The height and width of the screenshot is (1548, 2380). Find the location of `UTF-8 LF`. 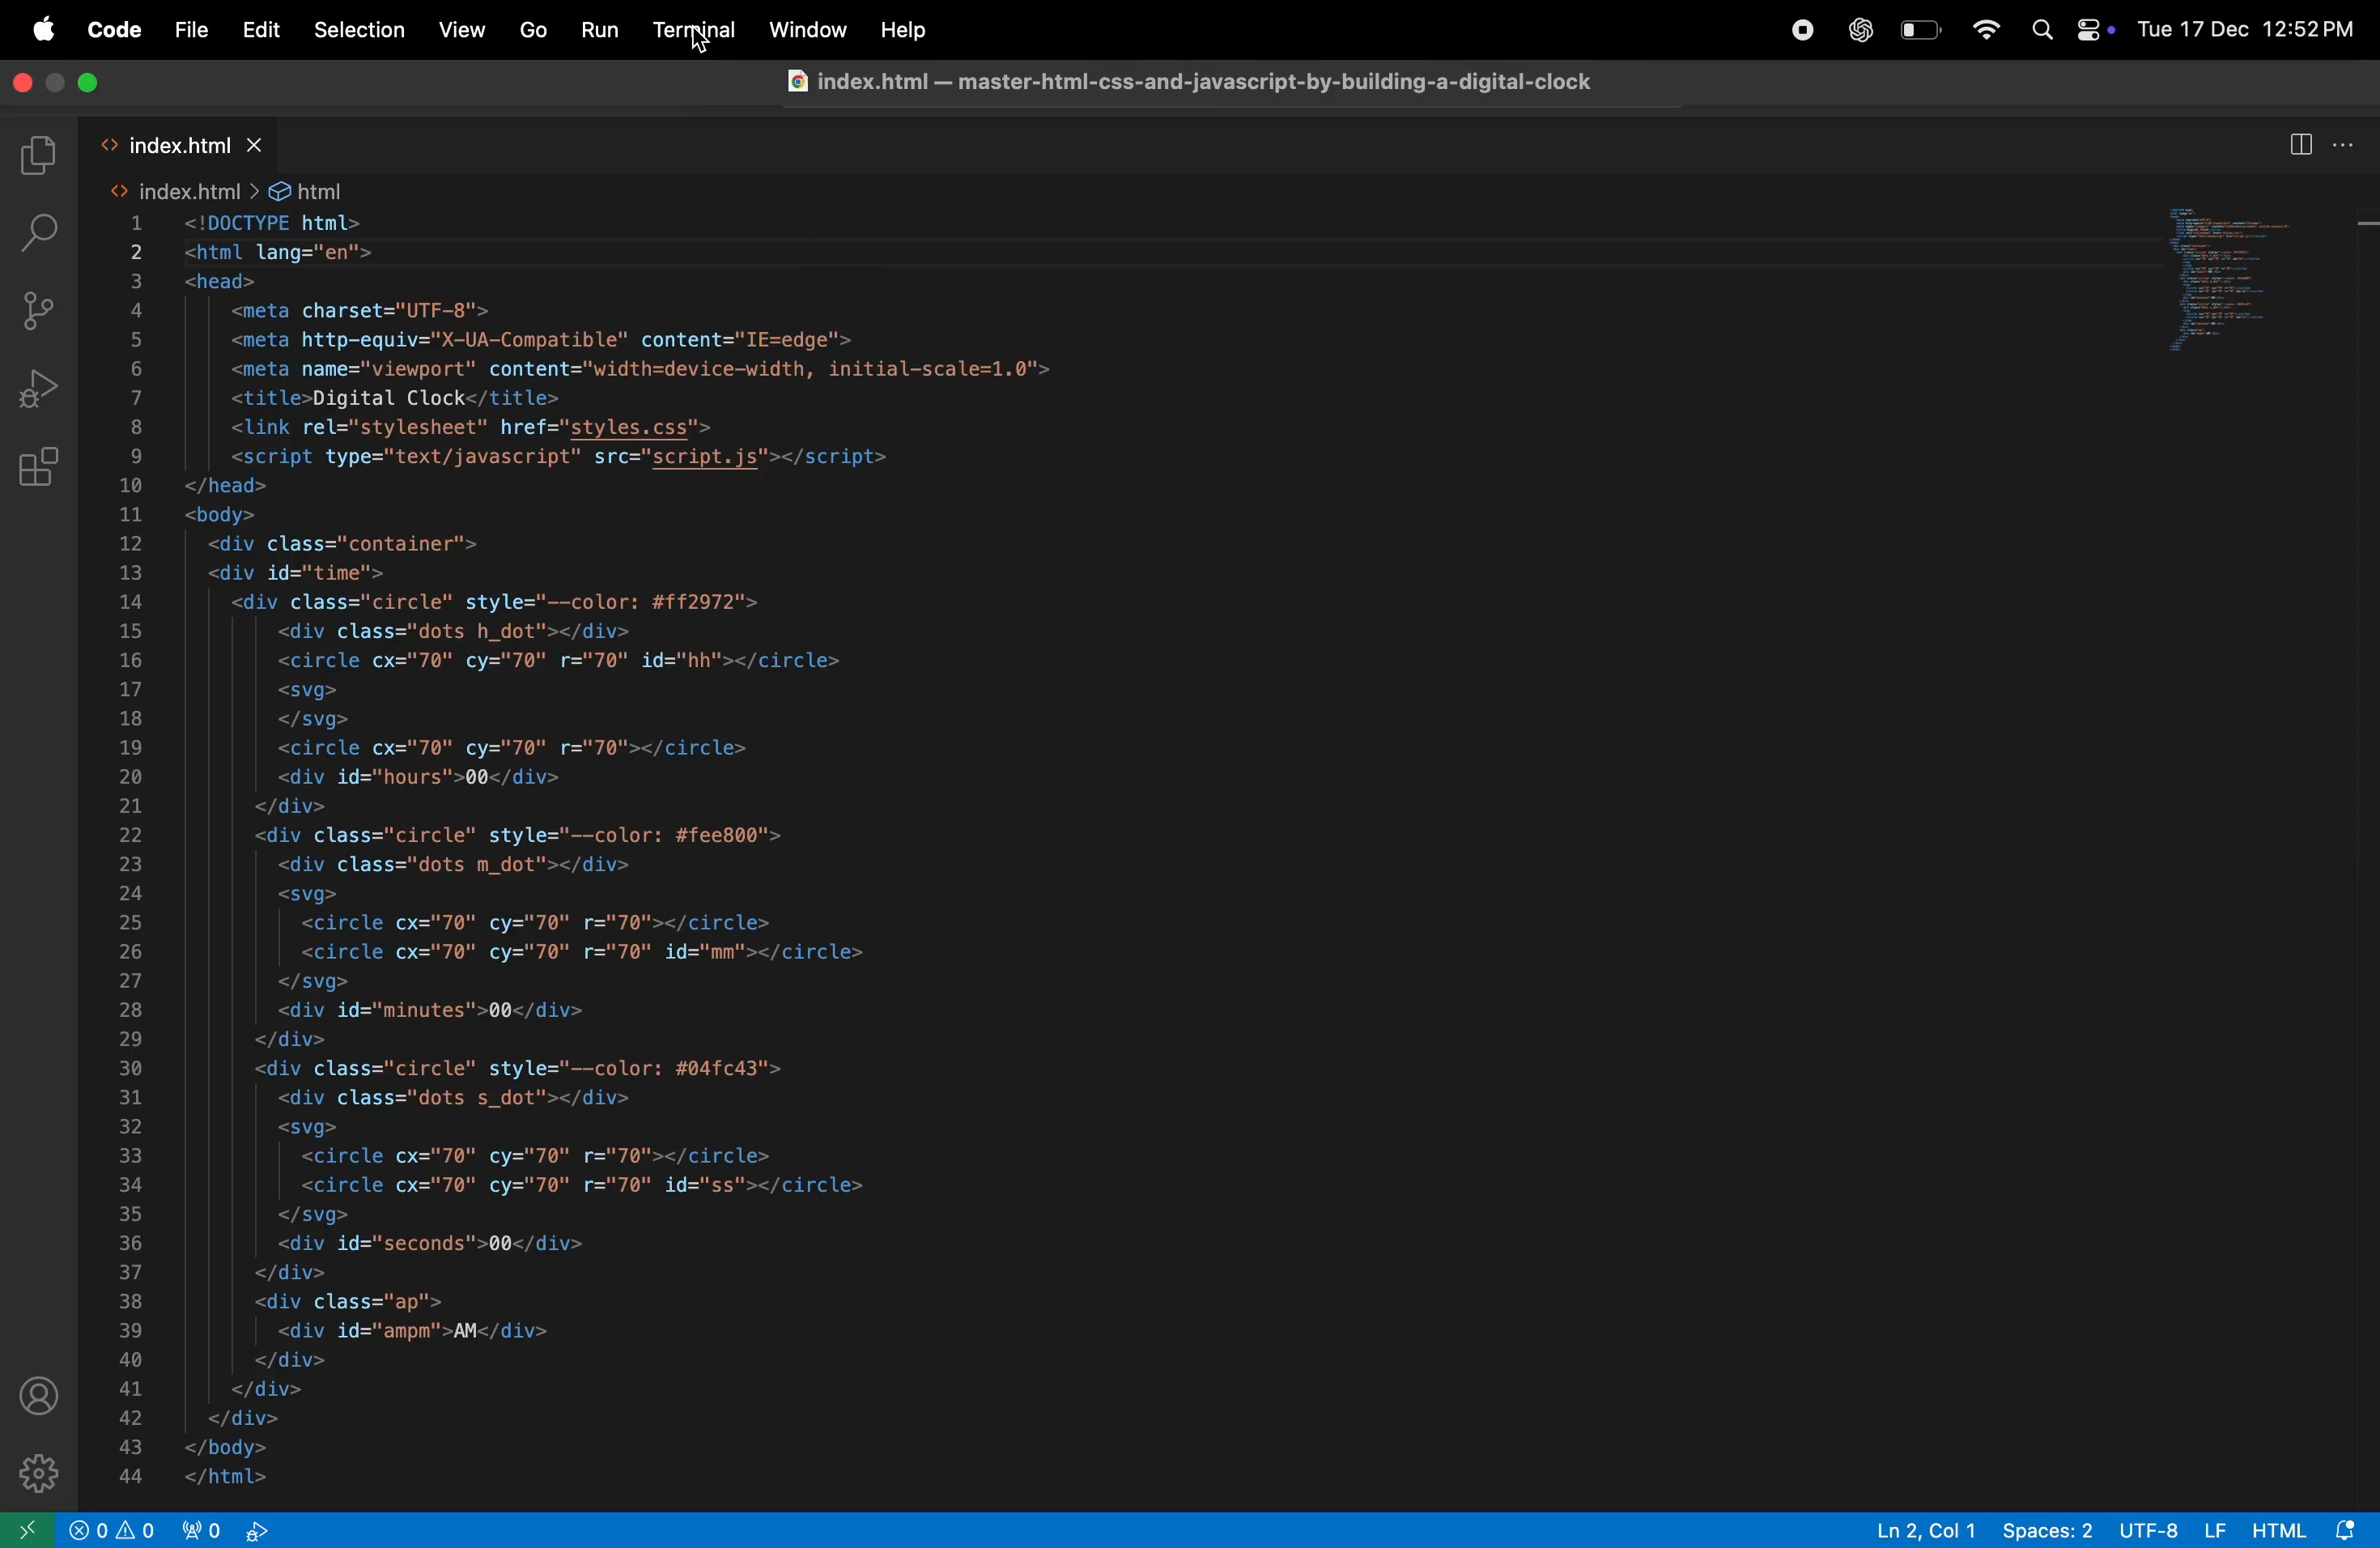

UTF-8 LF is located at coordinates (2174, 1529).